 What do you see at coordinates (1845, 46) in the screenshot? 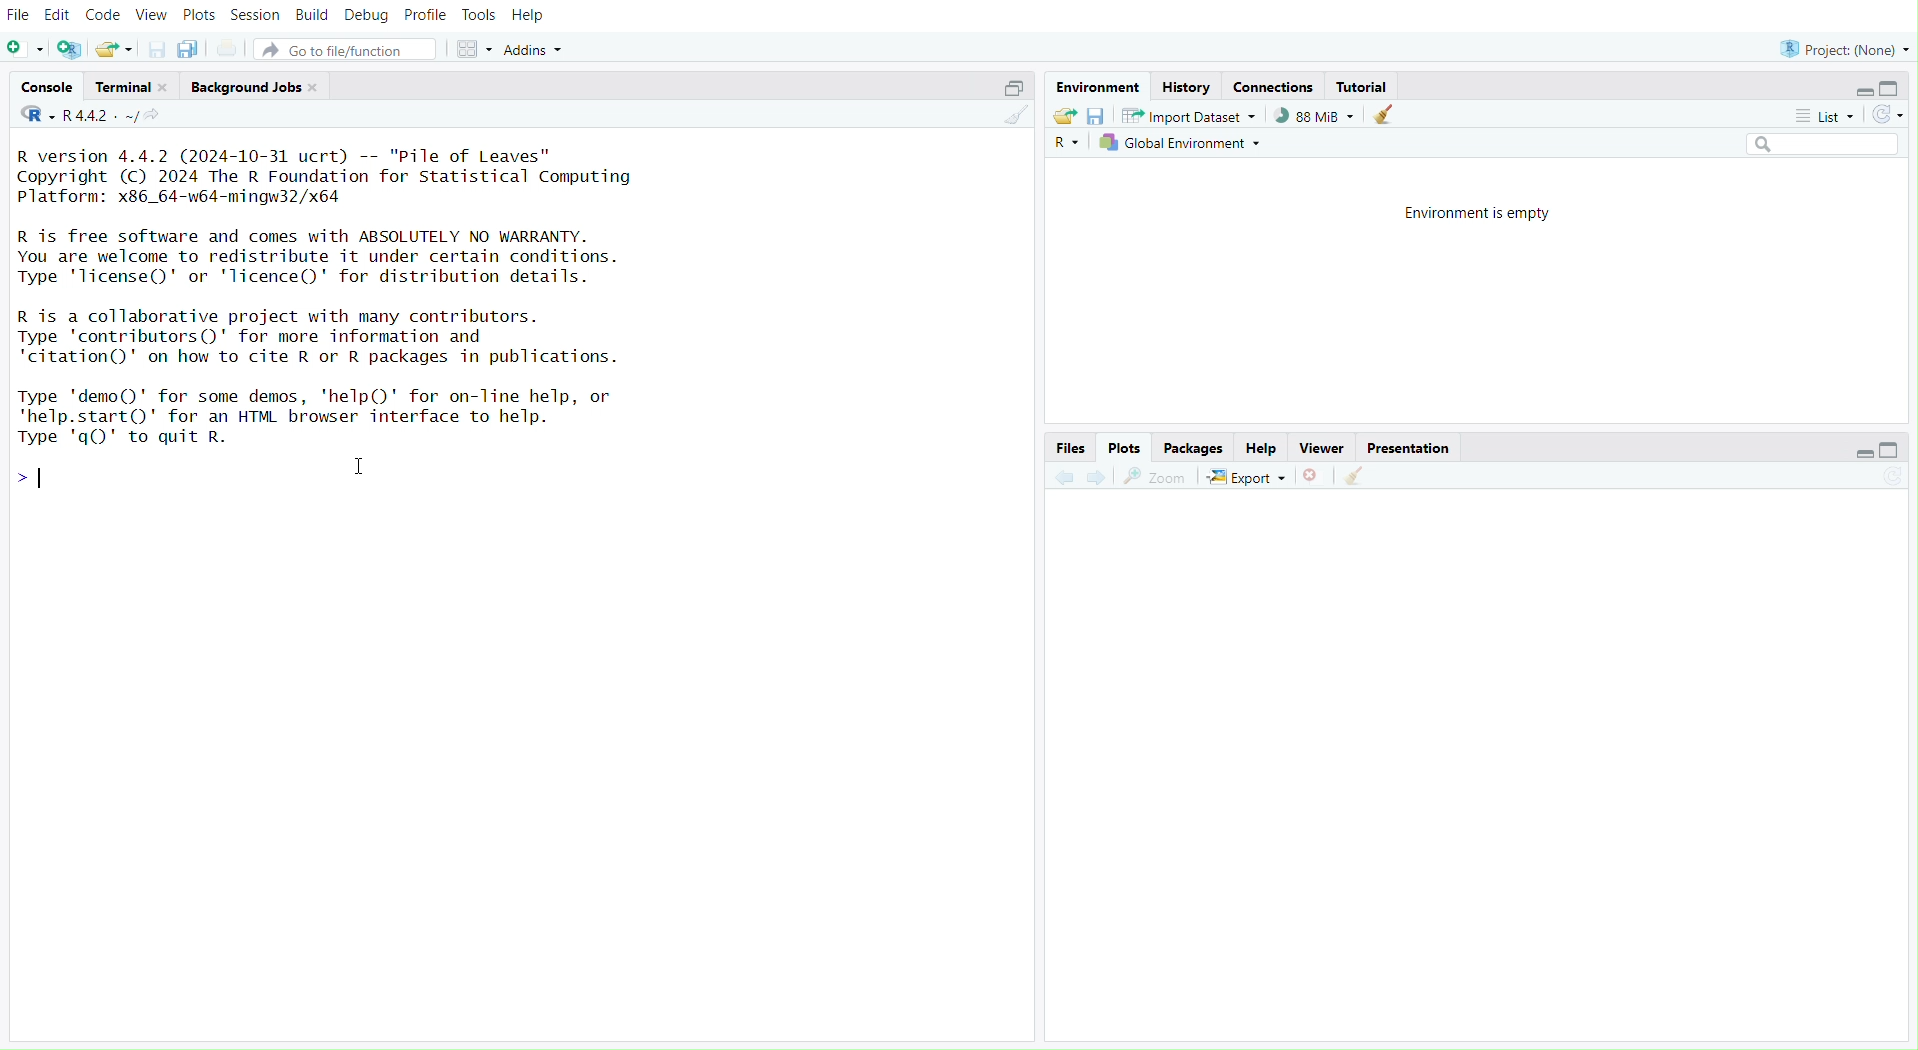
I see `Project (None)` at bounding box center [1845, 46].